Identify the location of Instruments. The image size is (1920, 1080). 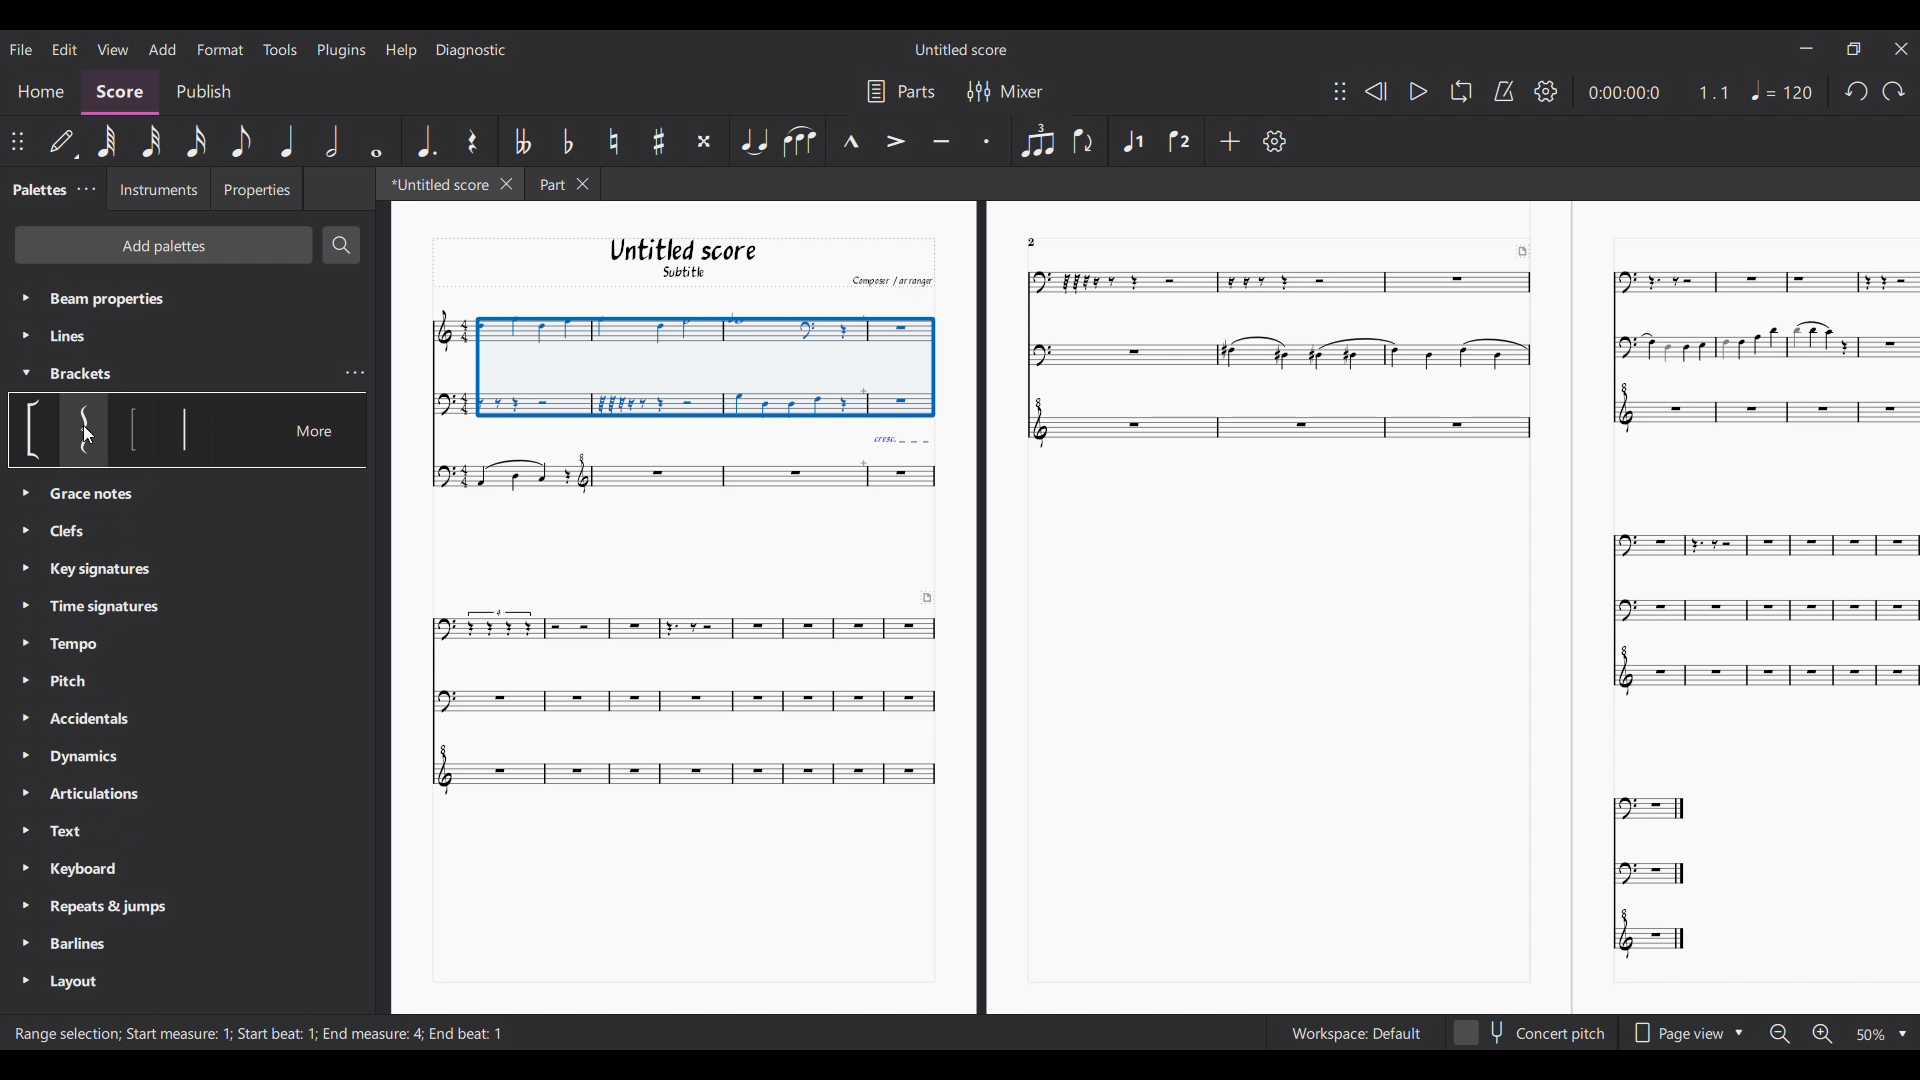
(157, 190).